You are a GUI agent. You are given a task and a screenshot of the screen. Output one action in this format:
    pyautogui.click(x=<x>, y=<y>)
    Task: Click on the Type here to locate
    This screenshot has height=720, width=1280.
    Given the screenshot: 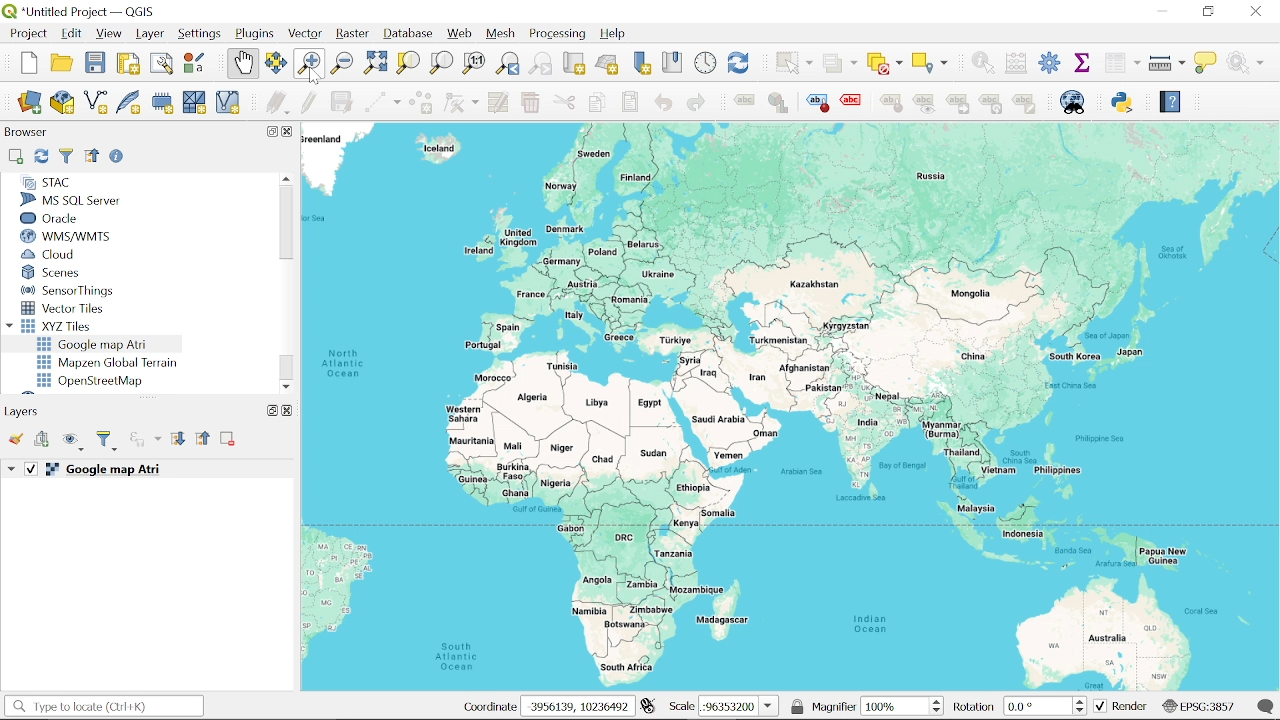 What is the action you would take?
    pyautogui.click(x=103, y=707)
    